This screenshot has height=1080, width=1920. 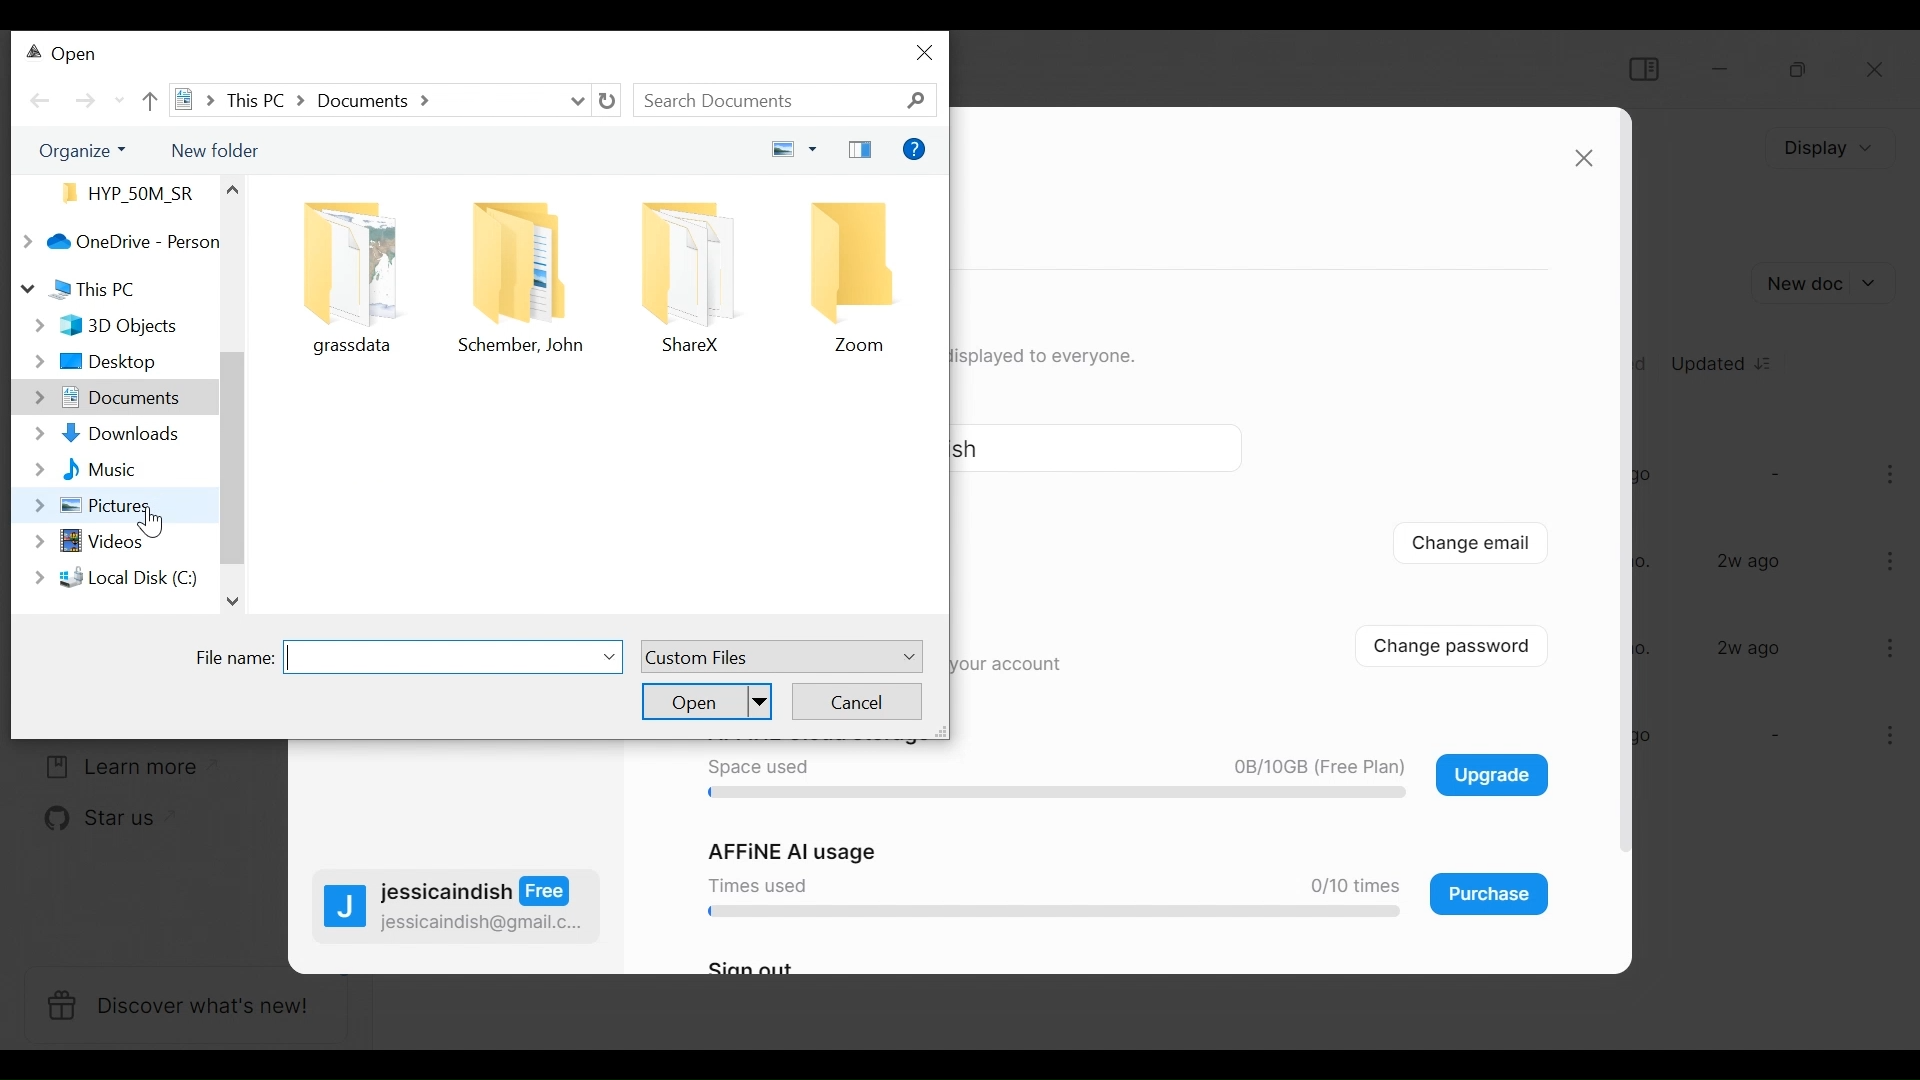 What do you see at coordinates (1347, 886) in the screenshot?
I see `0/10 times` at bounding box center [1347, 886].